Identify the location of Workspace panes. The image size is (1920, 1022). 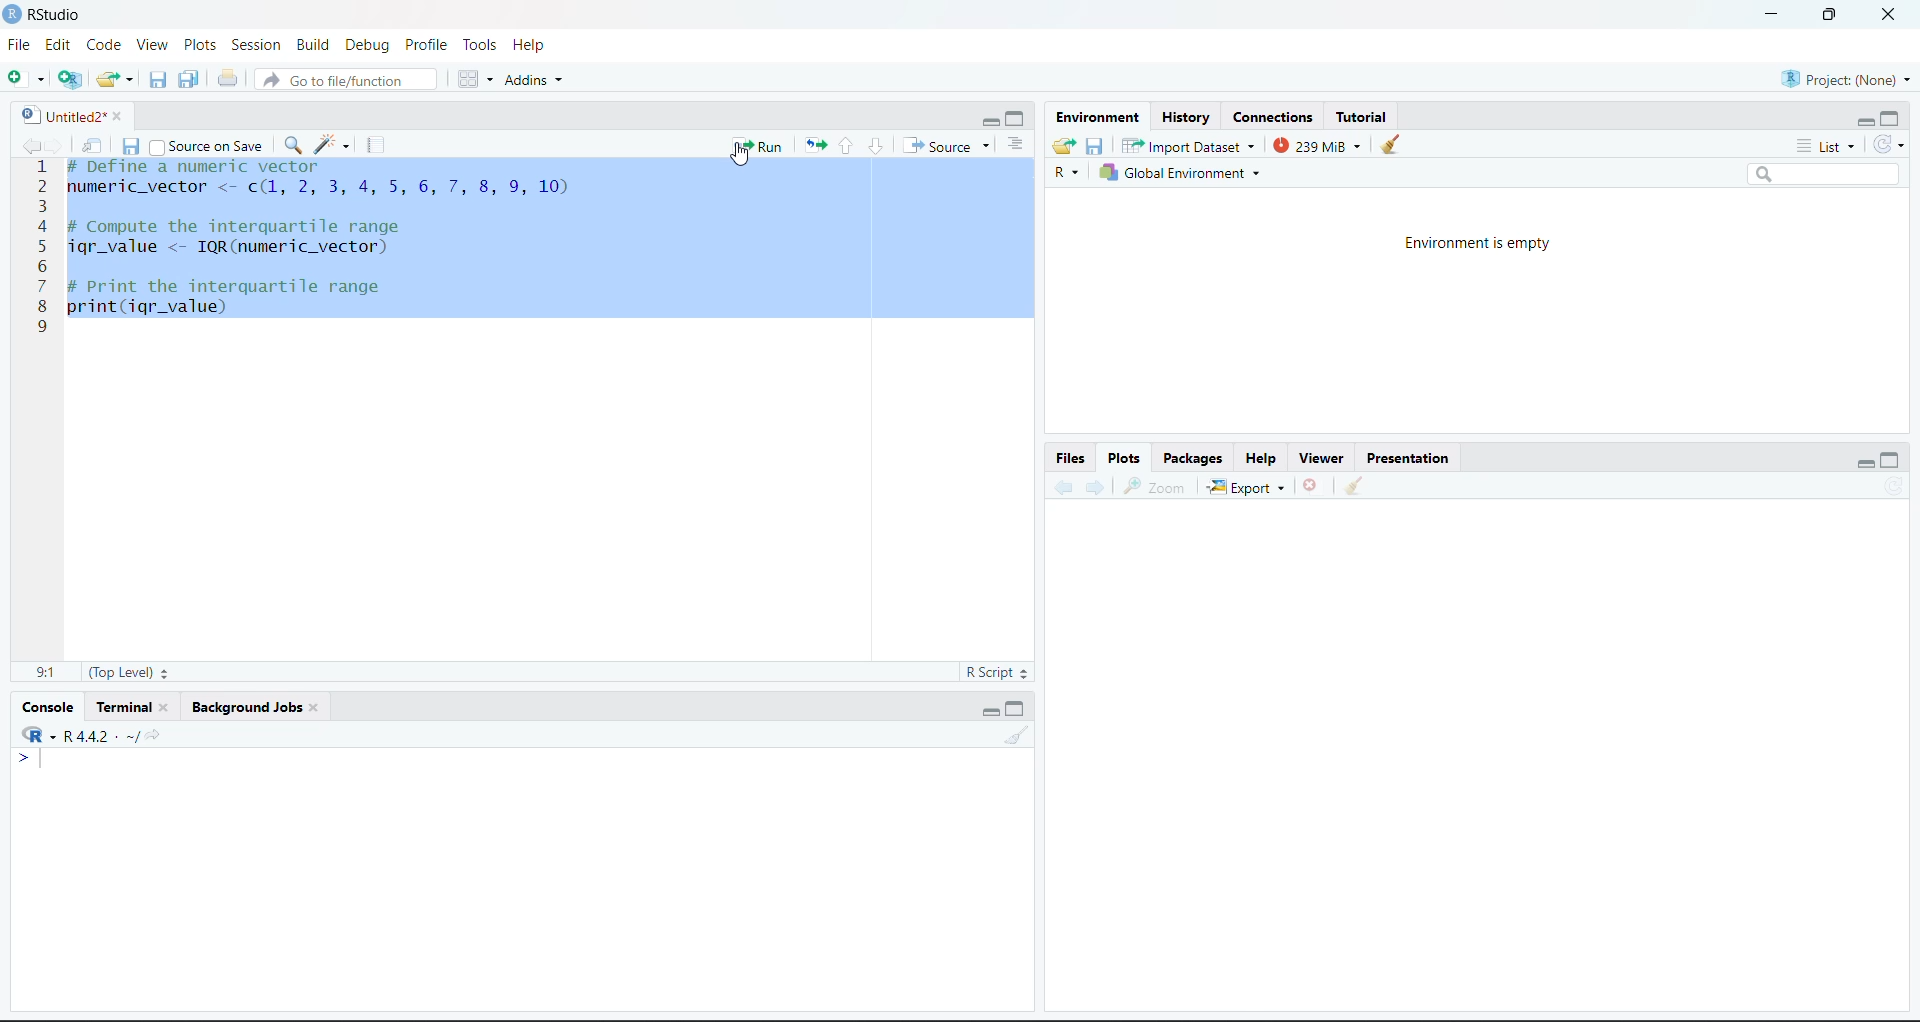
(470, 77).